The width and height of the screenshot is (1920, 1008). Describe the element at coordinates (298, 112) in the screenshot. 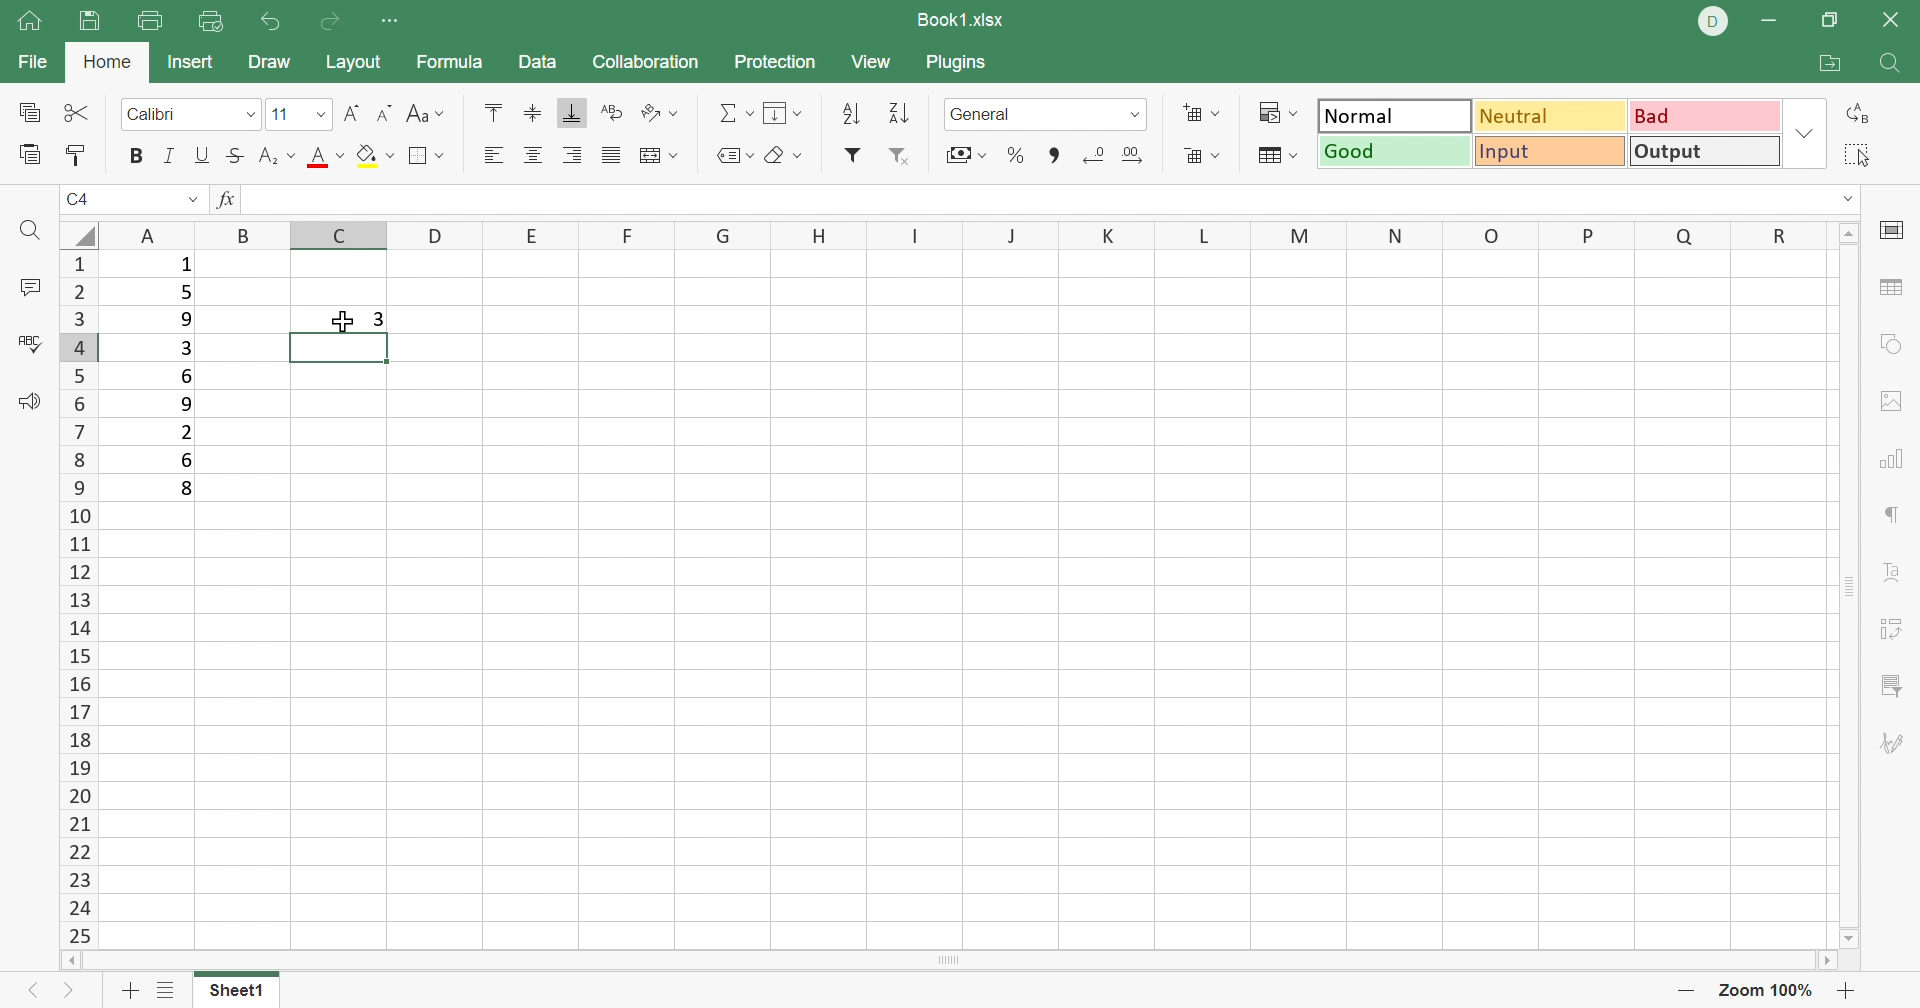

I see `Font size` at that location.